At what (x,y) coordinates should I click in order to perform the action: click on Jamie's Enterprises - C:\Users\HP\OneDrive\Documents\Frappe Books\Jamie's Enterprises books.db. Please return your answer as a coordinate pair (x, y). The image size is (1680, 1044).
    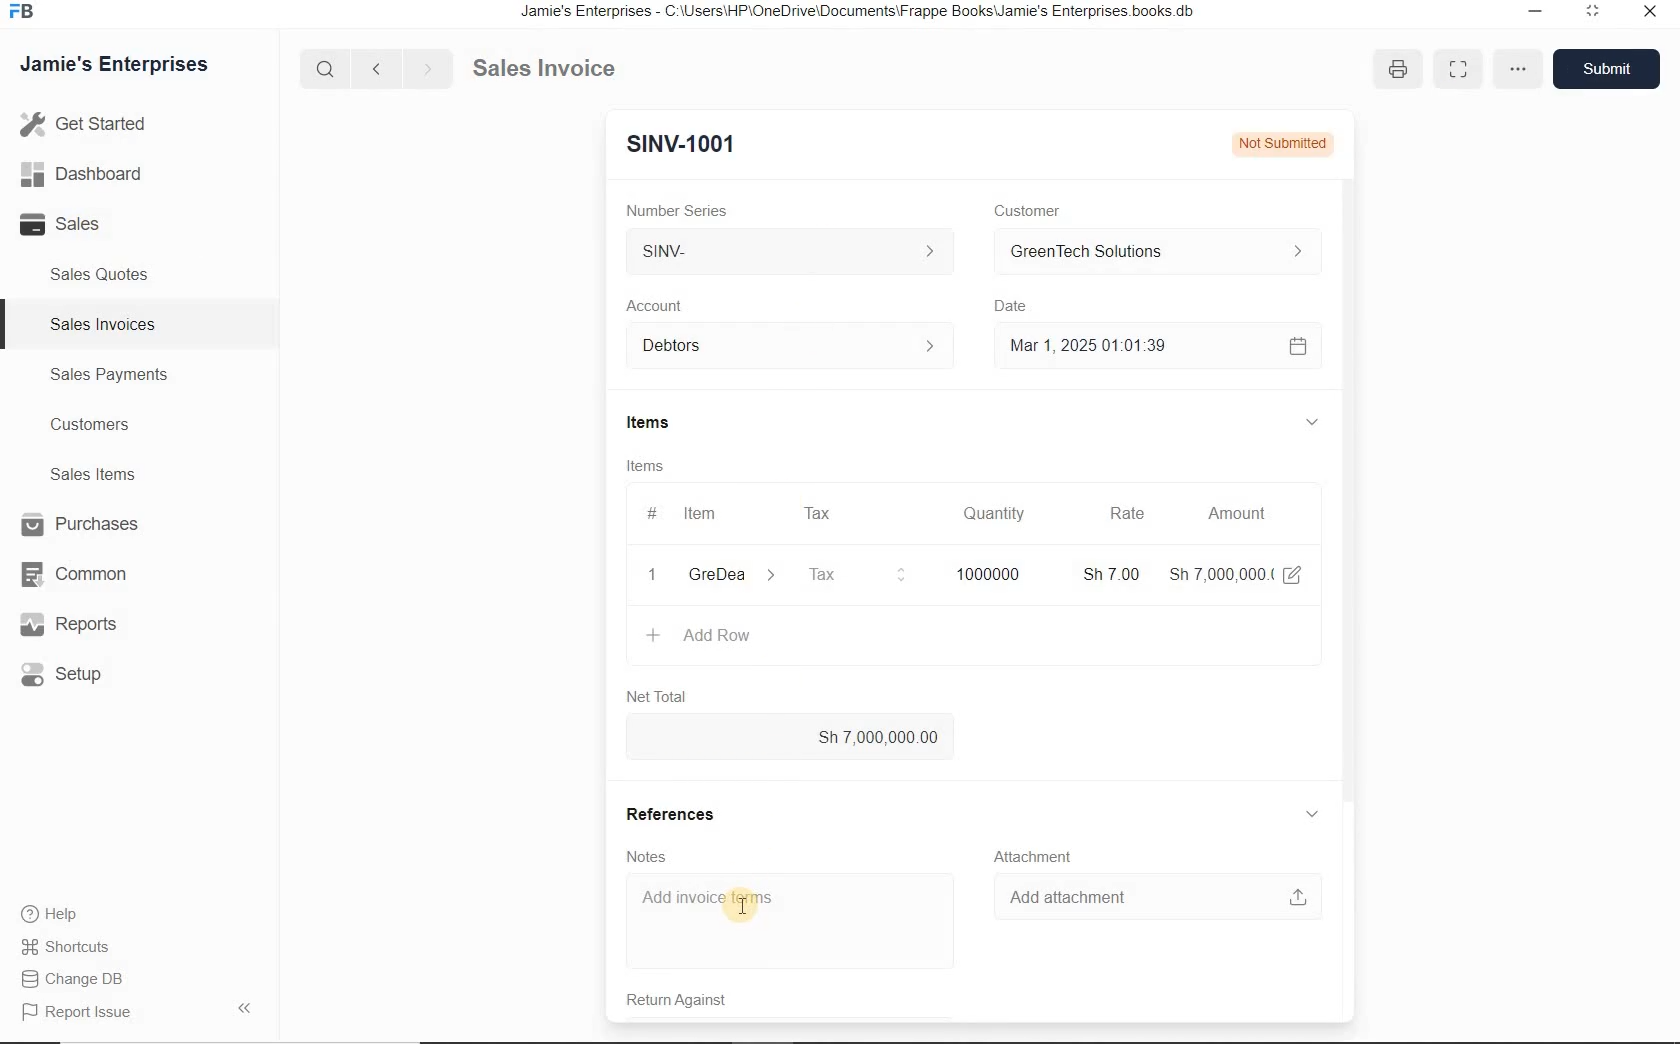
    Looking at the image, I should click on (863, 13).